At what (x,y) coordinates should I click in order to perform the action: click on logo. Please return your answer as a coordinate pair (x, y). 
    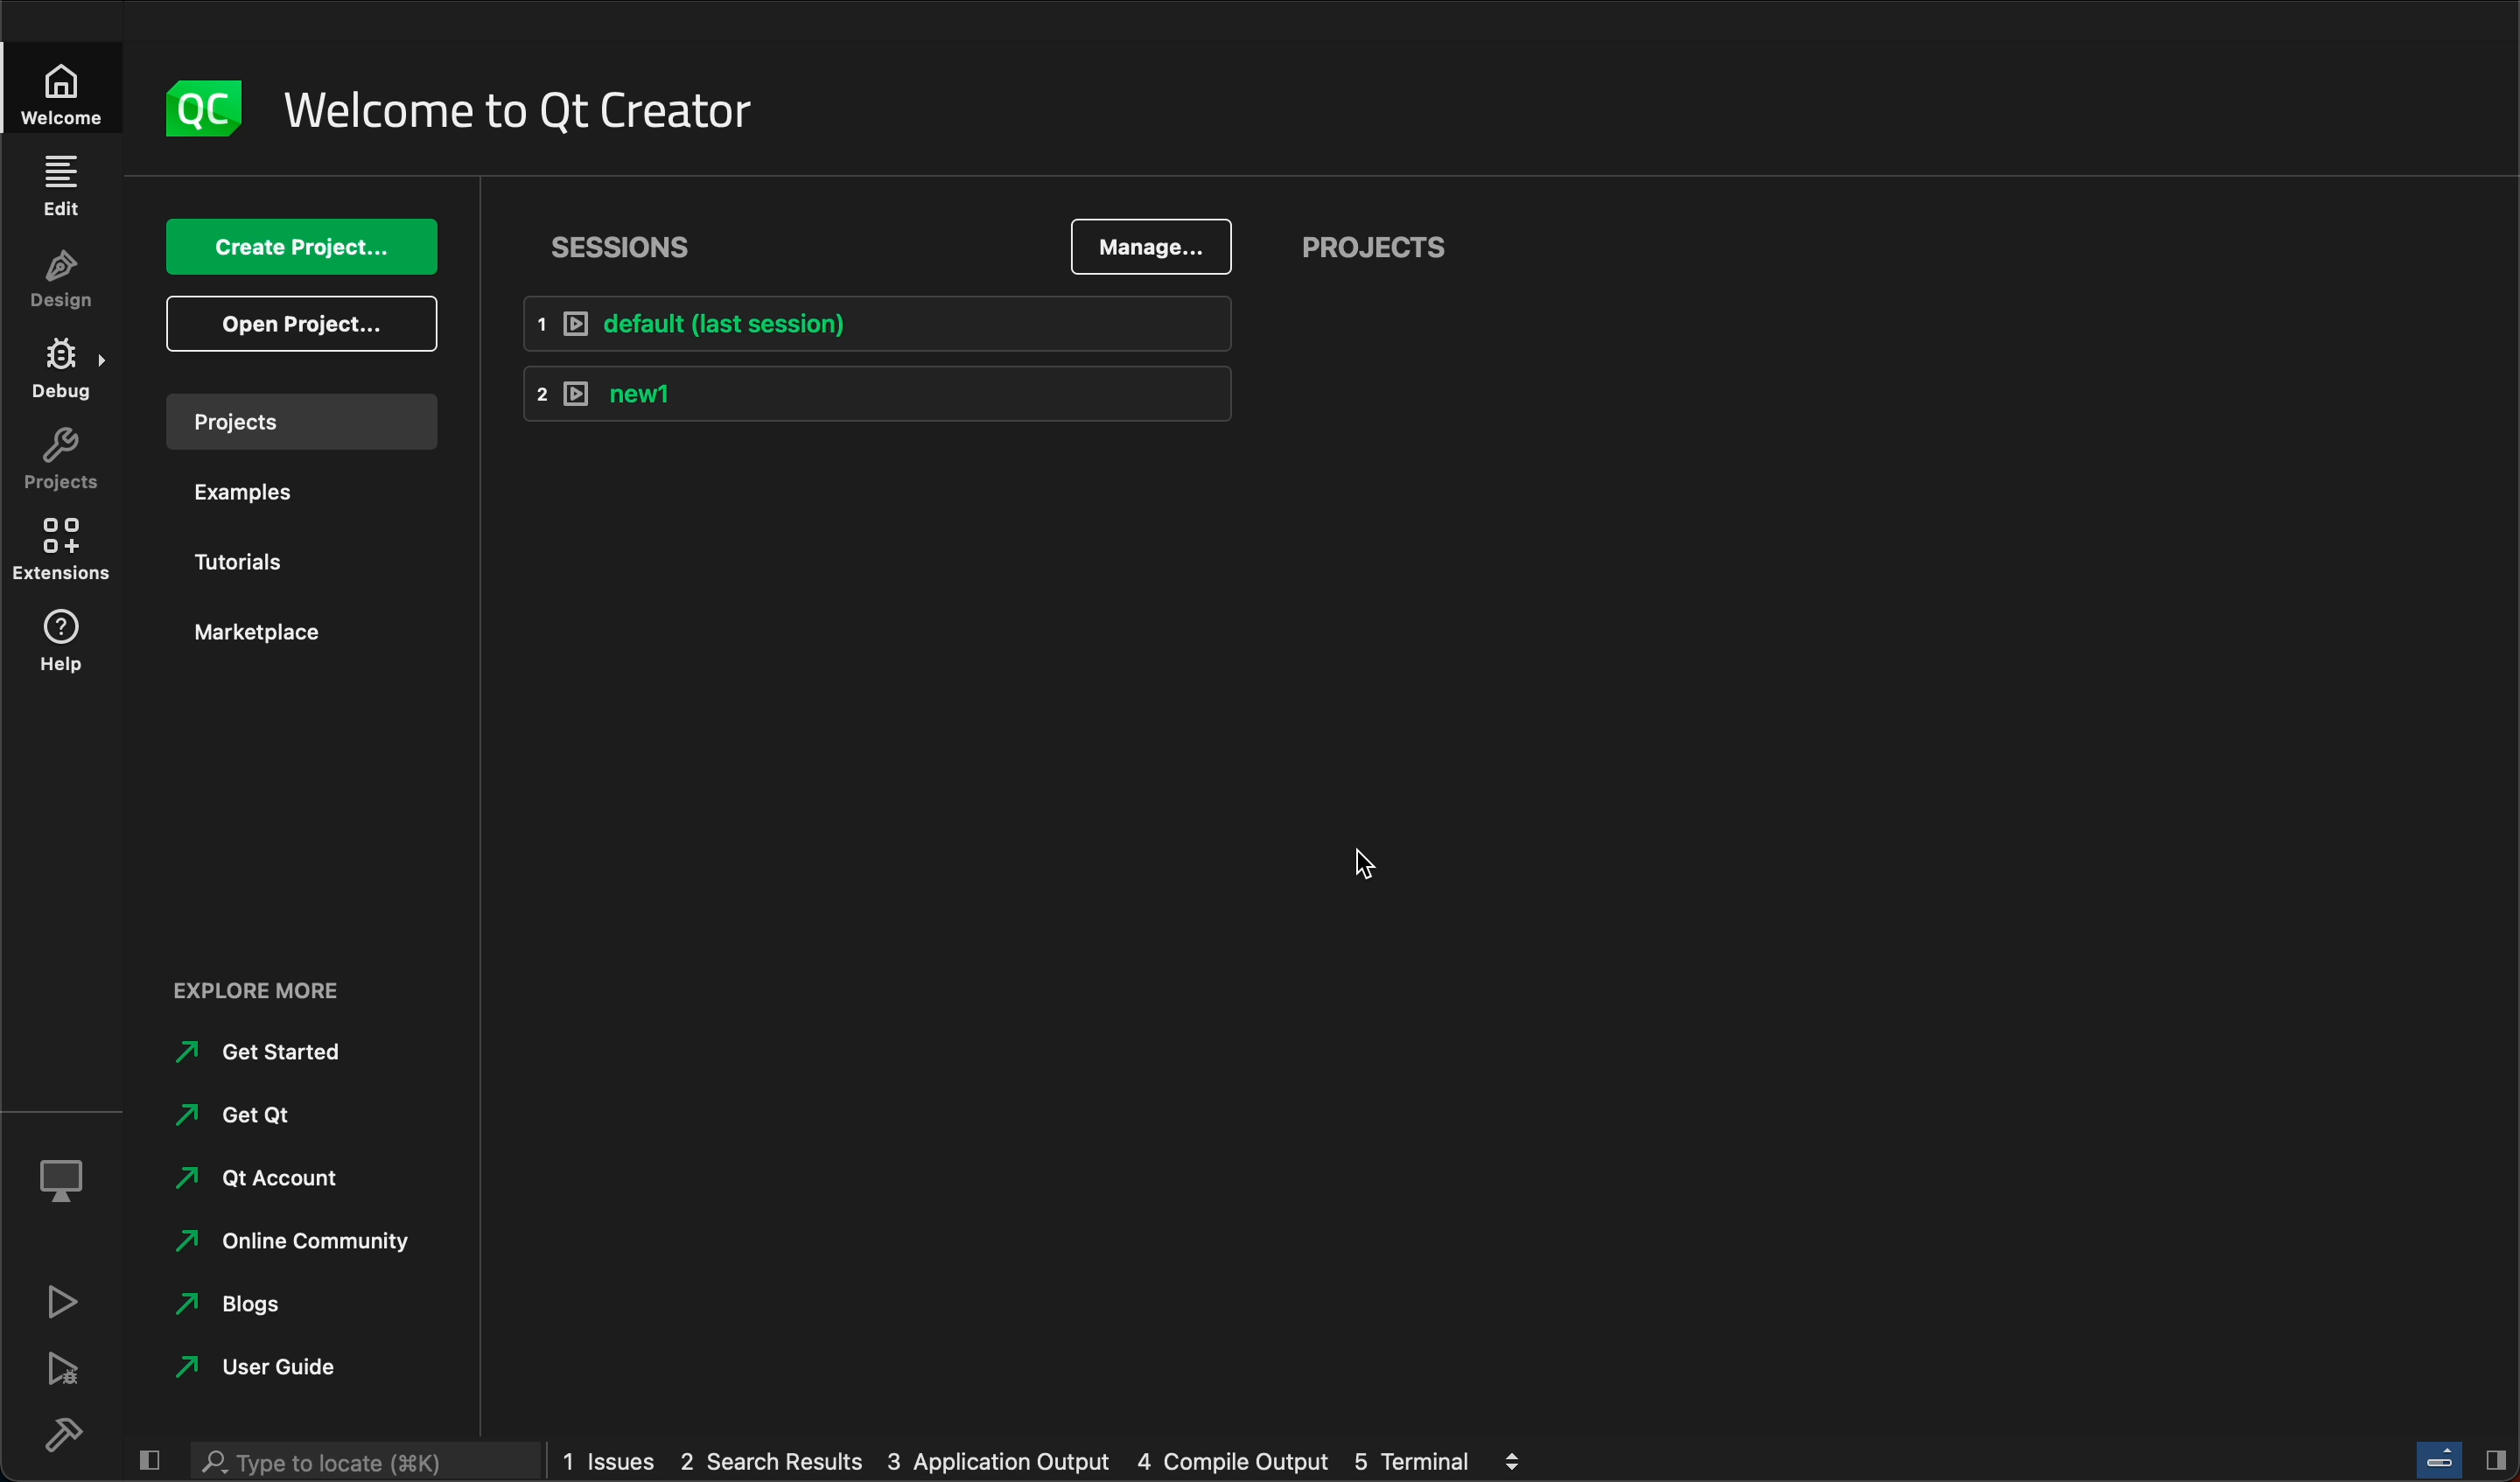
    Looking at the image, I should click on (207, 102).